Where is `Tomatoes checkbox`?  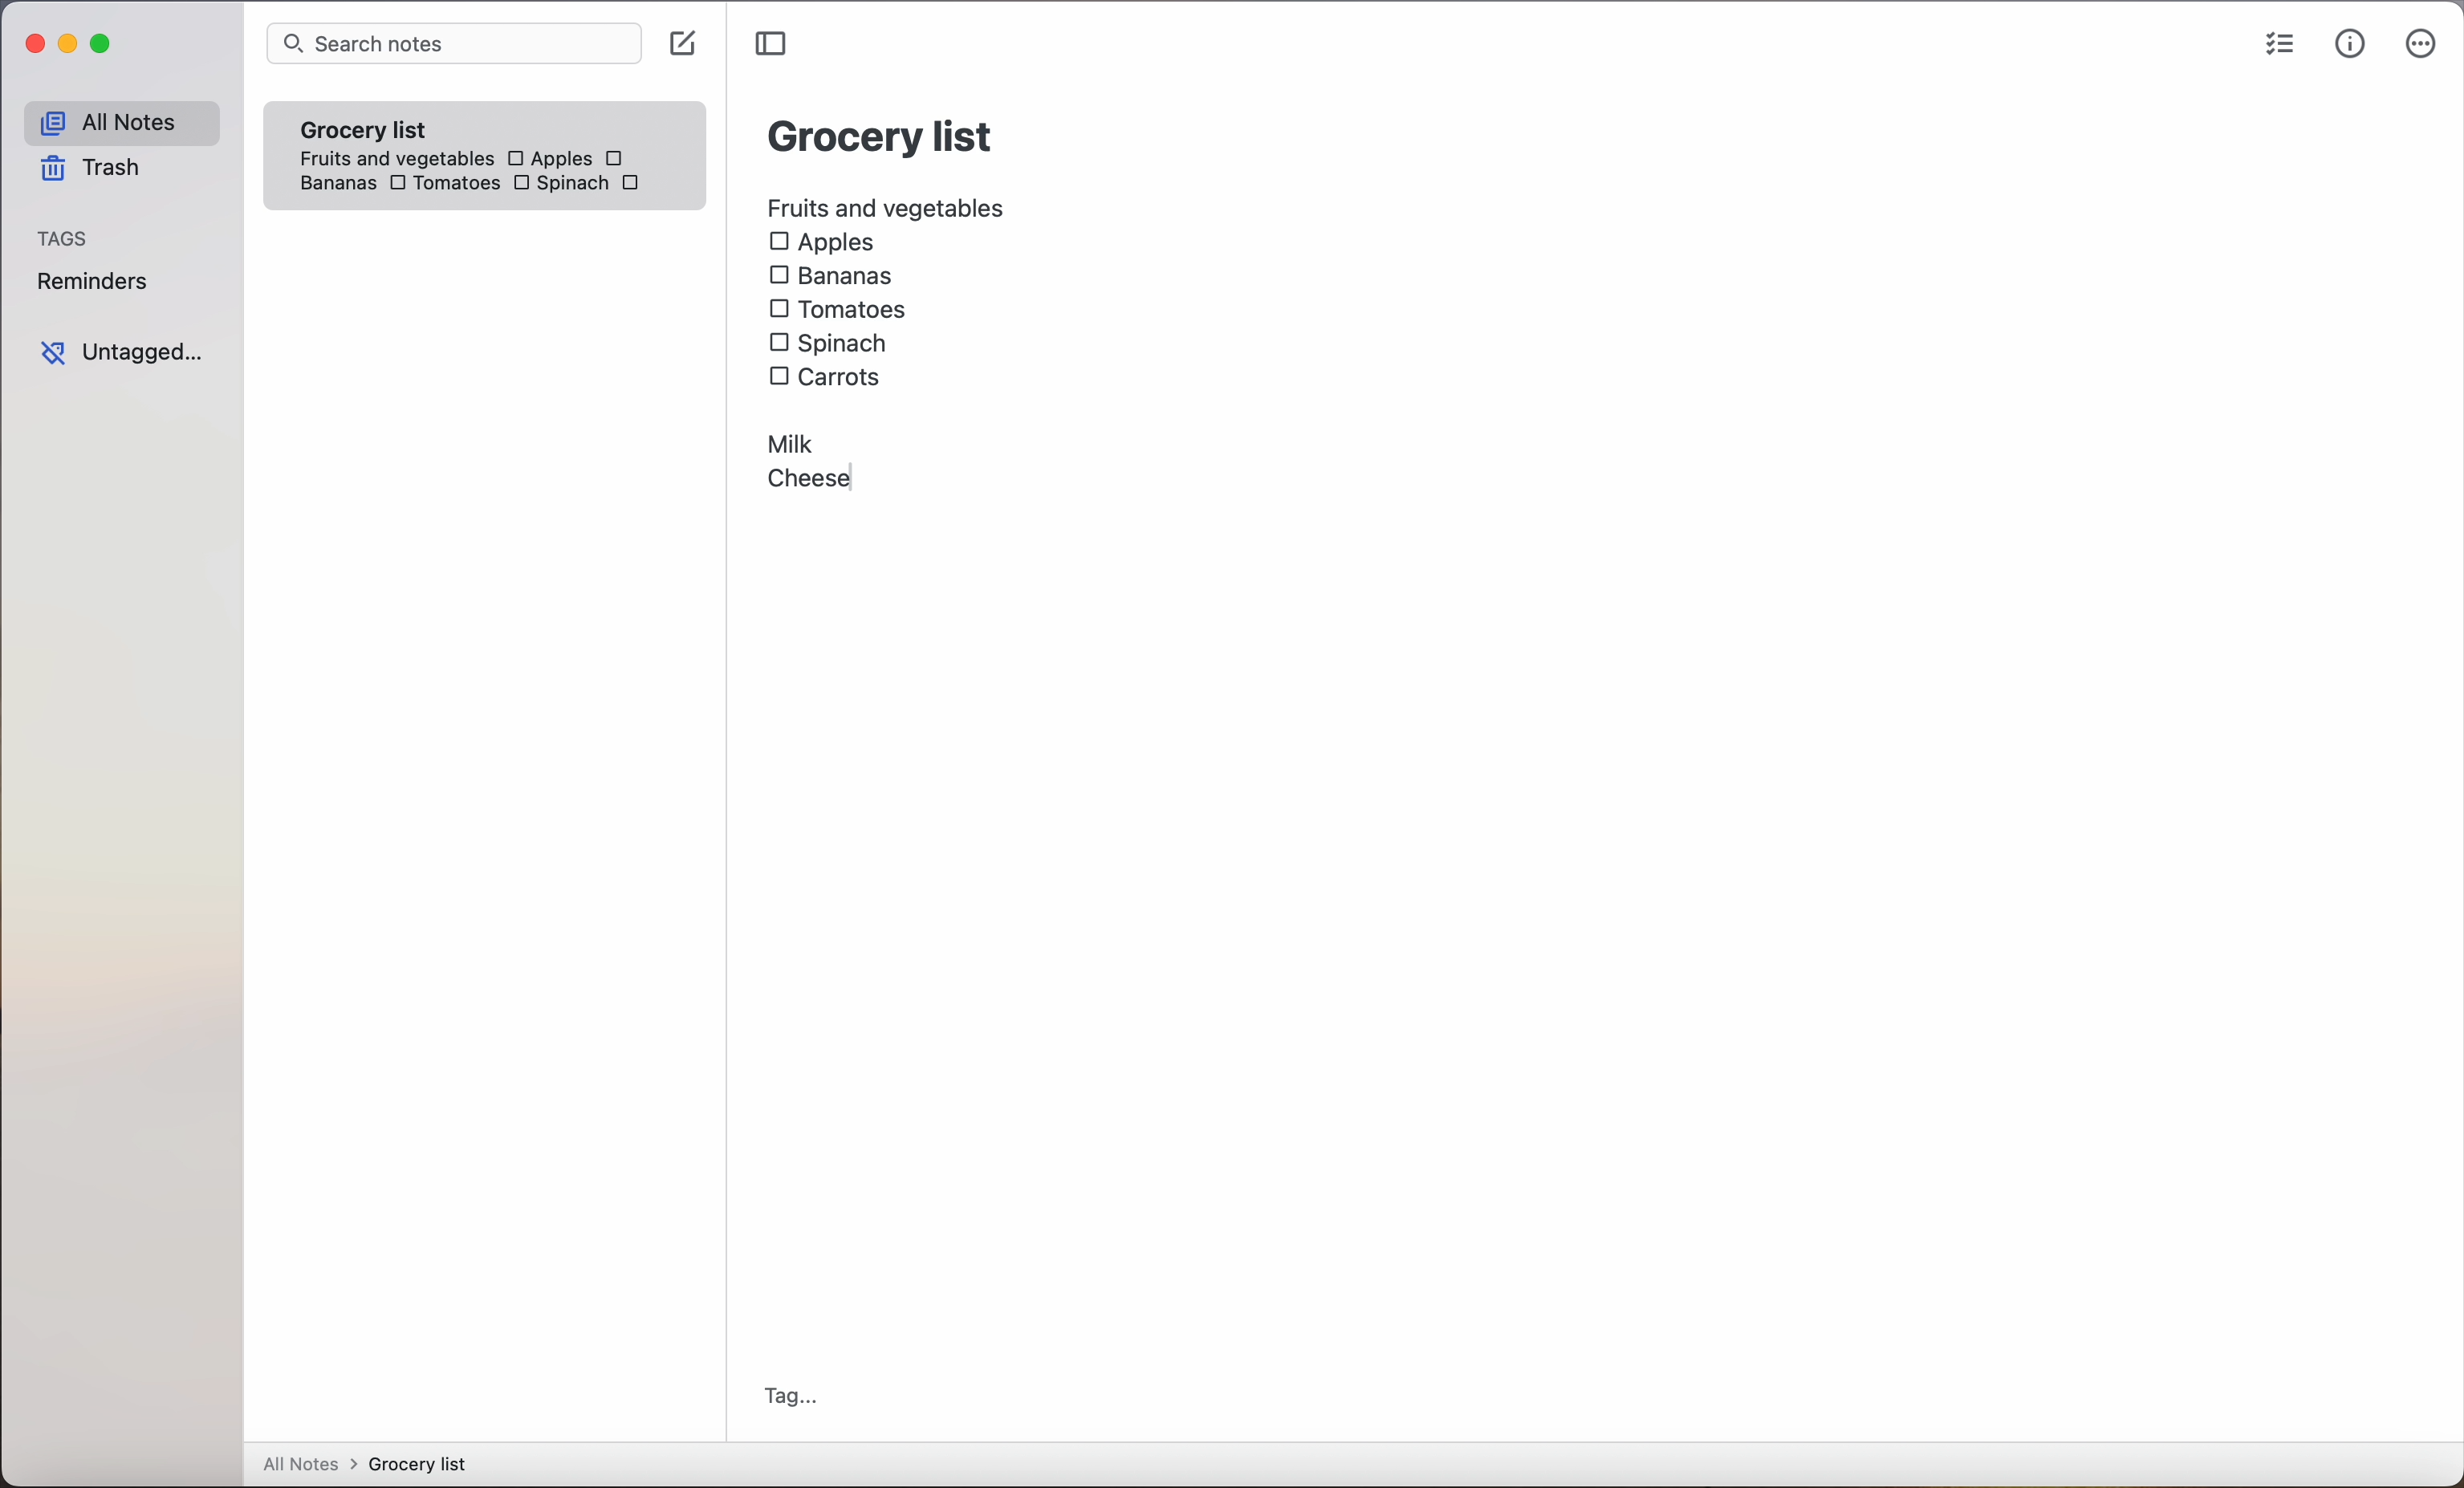 Tomatoes checkbox is located at coordinates (442, 185).